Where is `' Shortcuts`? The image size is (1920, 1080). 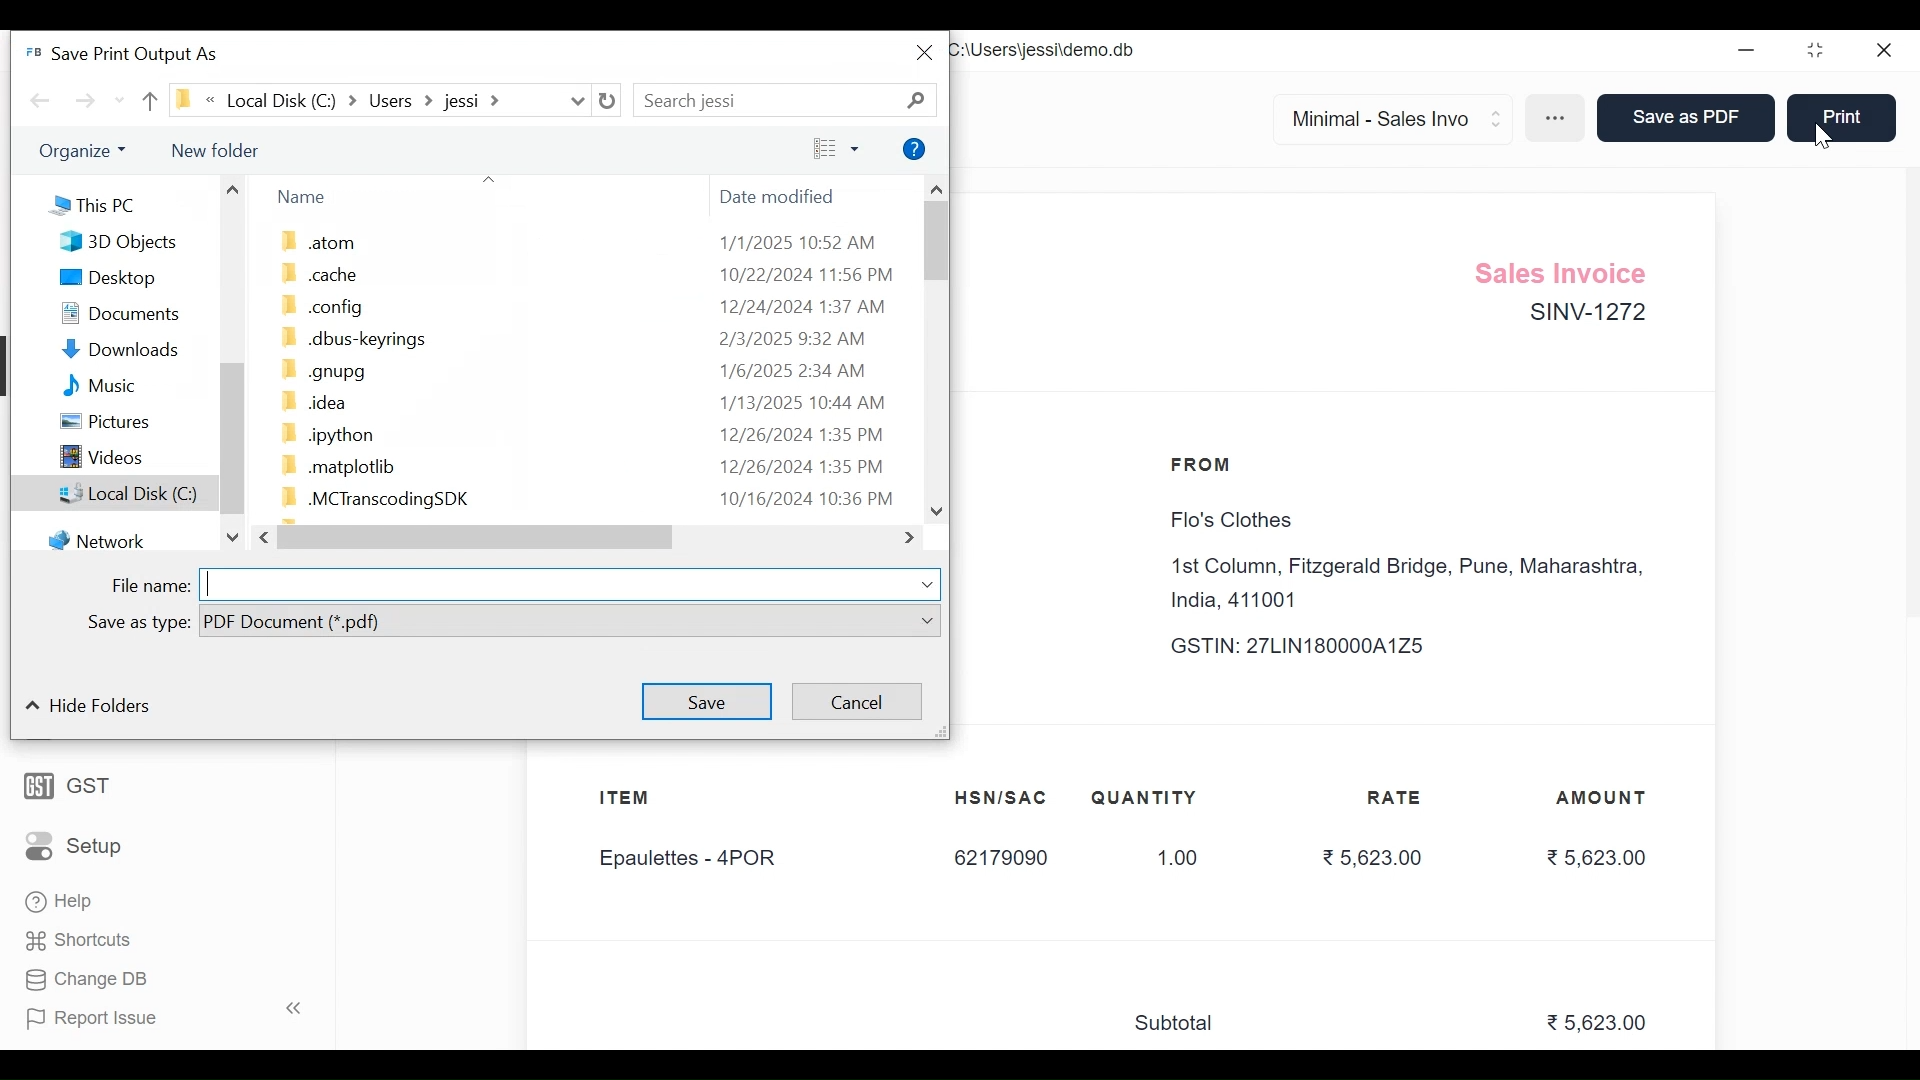
' Shortcuts is located at coordinates (85, 940).